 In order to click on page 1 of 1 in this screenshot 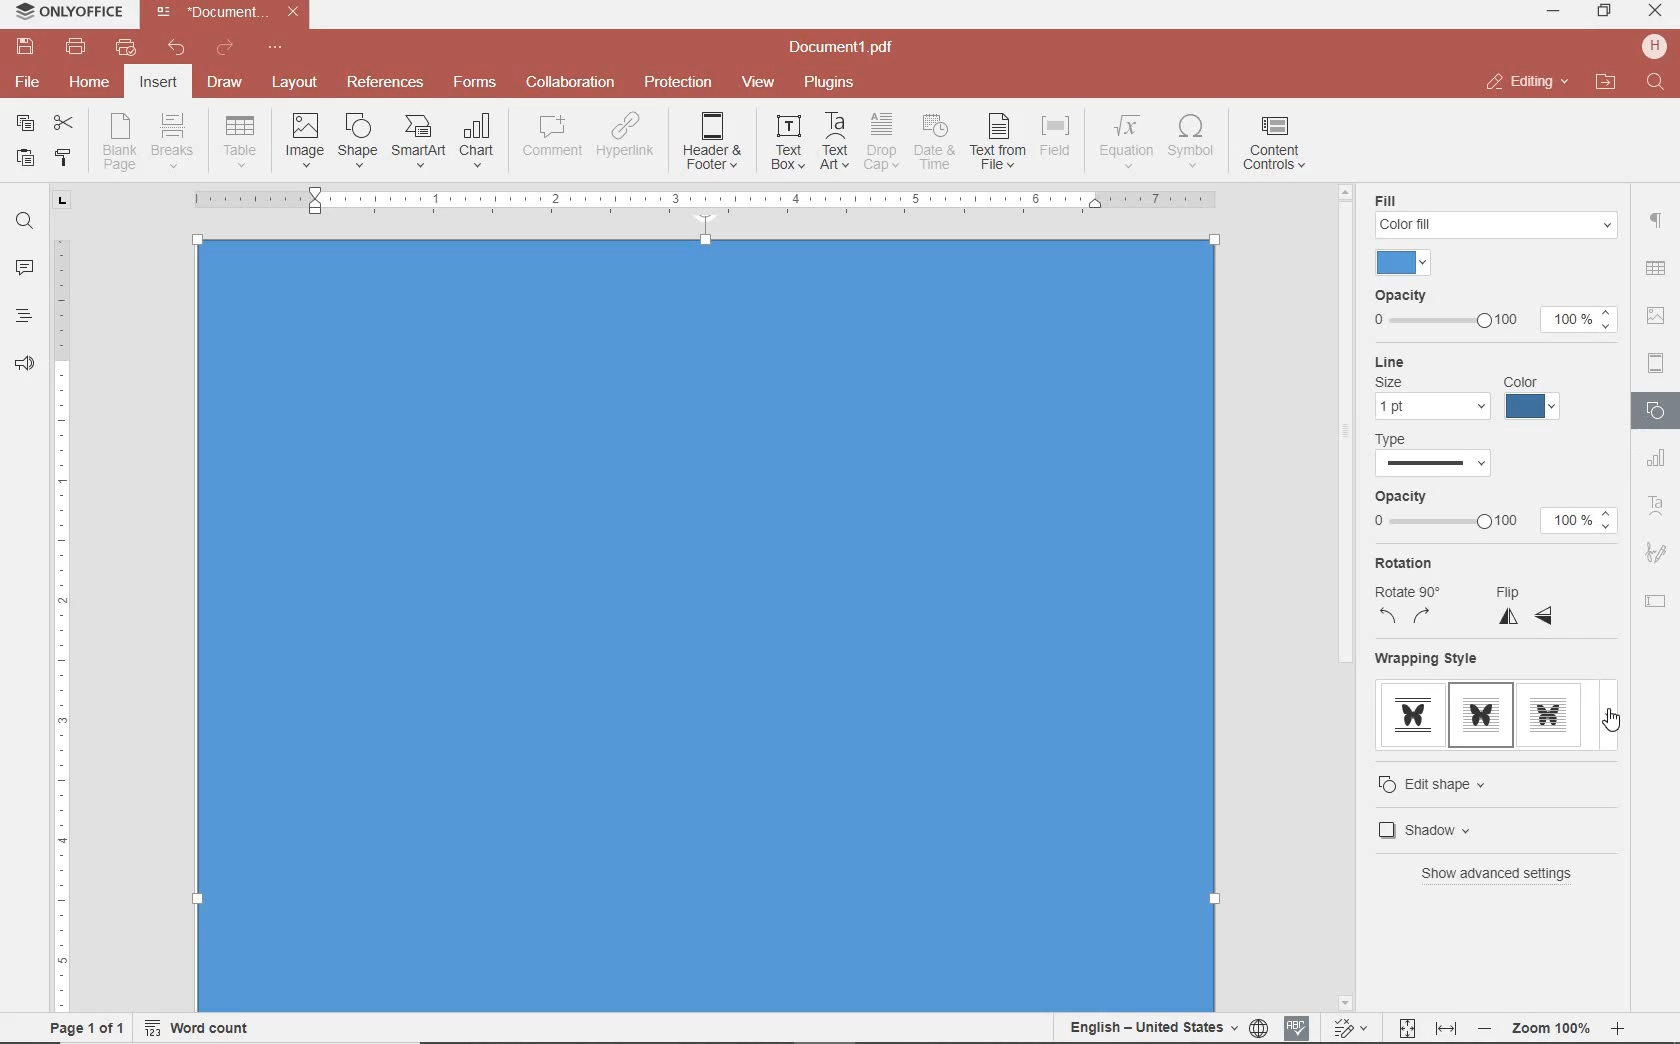, I will do `click(83, 1026)`.